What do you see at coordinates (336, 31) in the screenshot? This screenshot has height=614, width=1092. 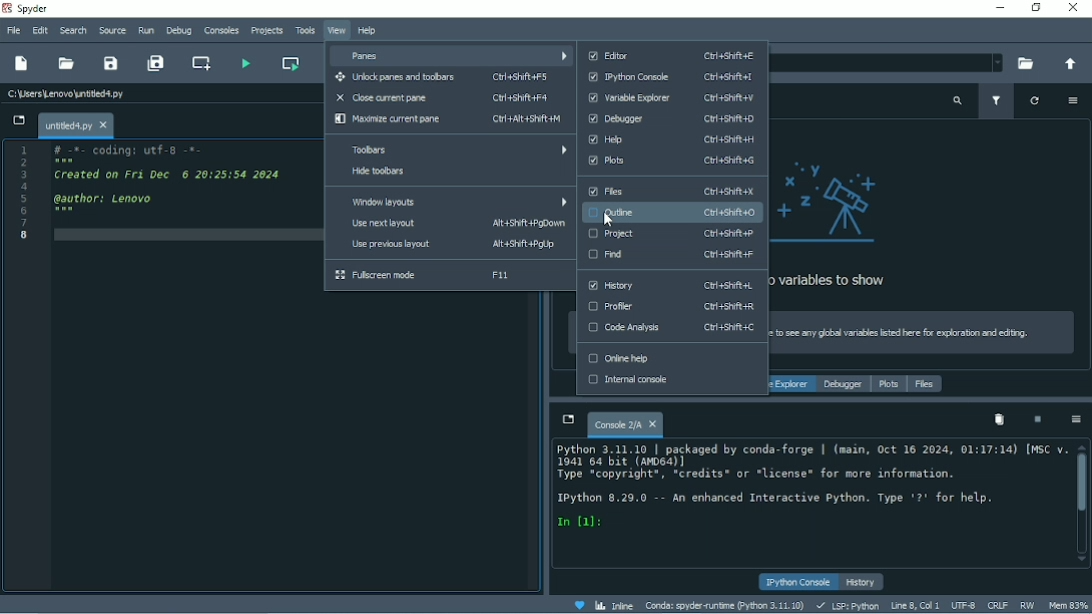 I see `View` at bounding box center [336, 31].